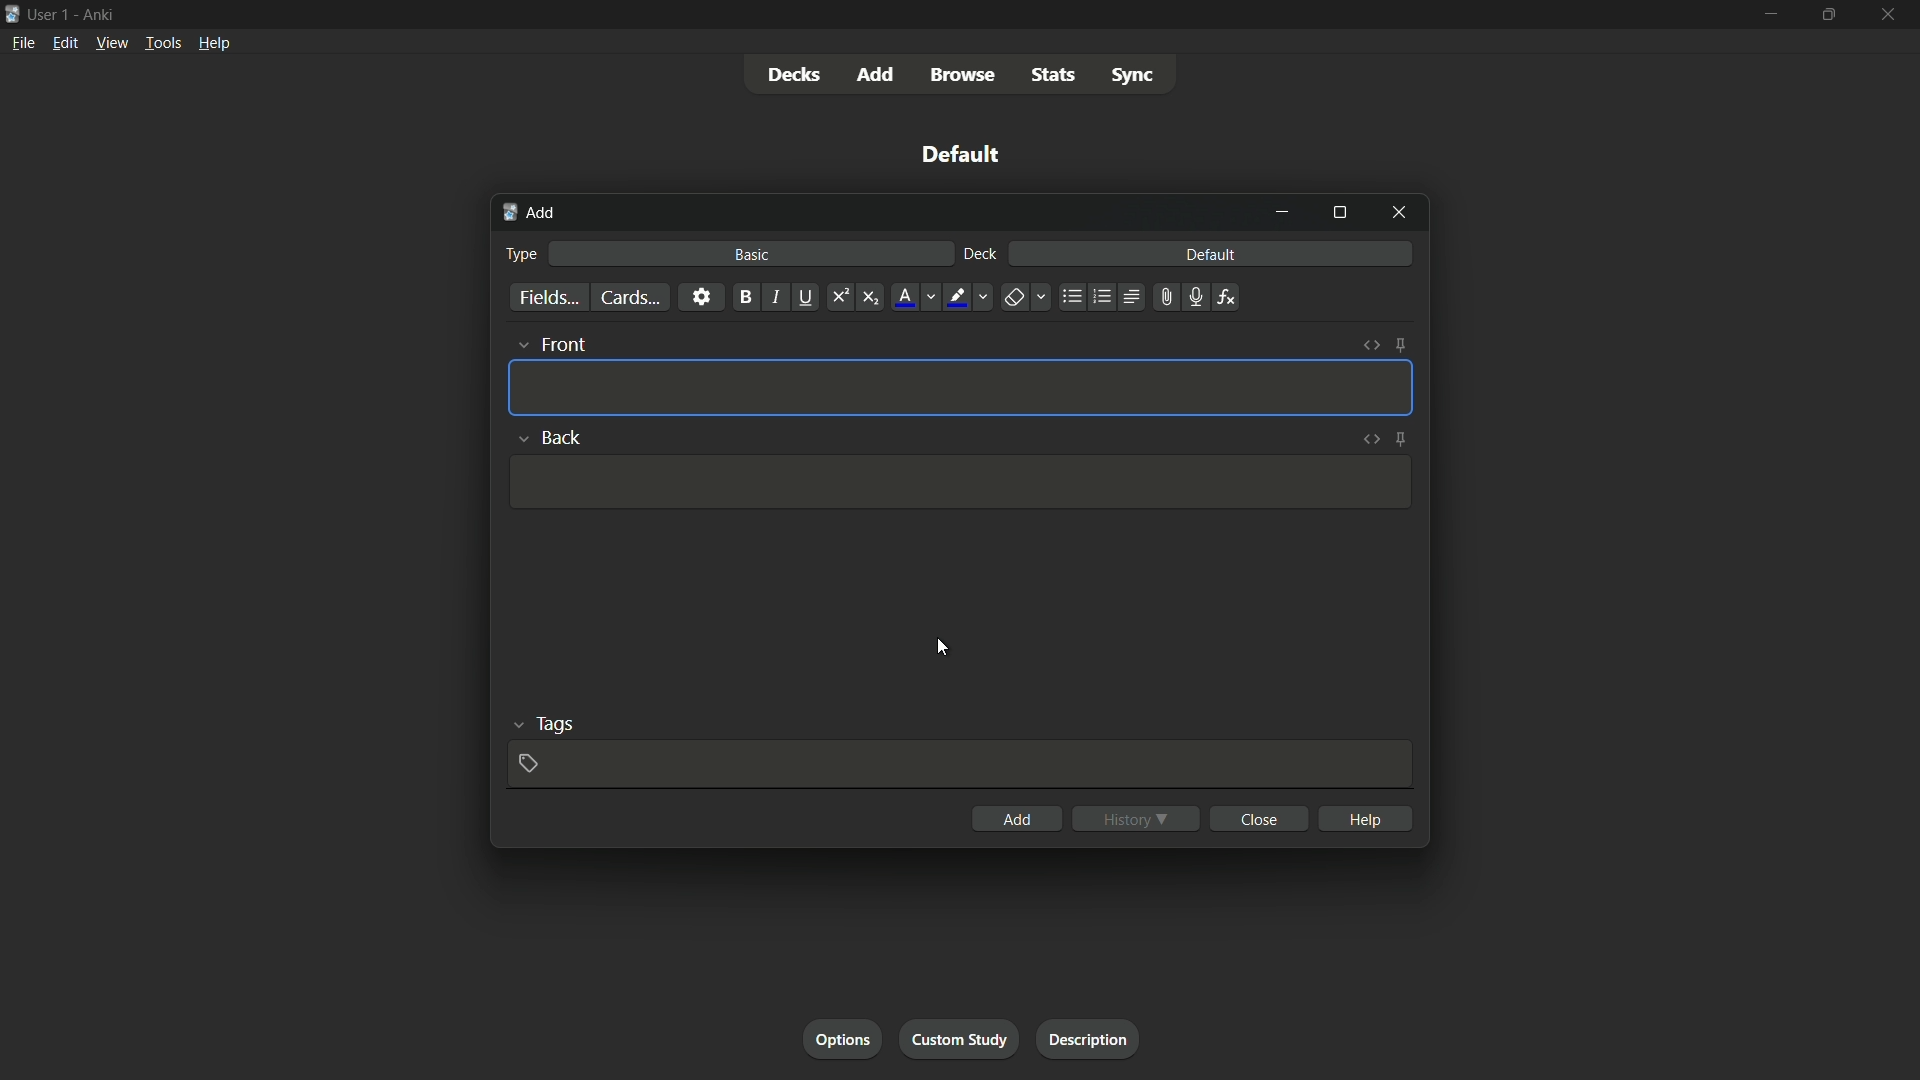  I want to click on equations, so click(1229, 297).